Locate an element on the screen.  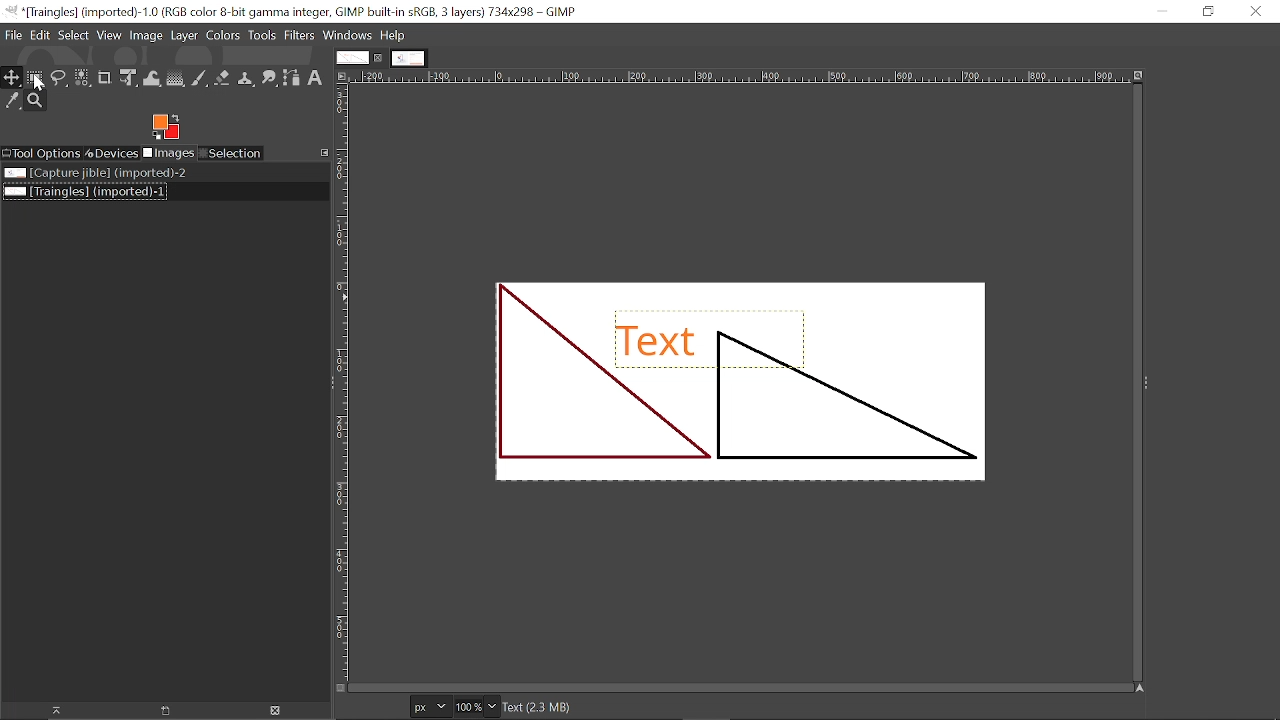
View is located at coordinates (110, 37).